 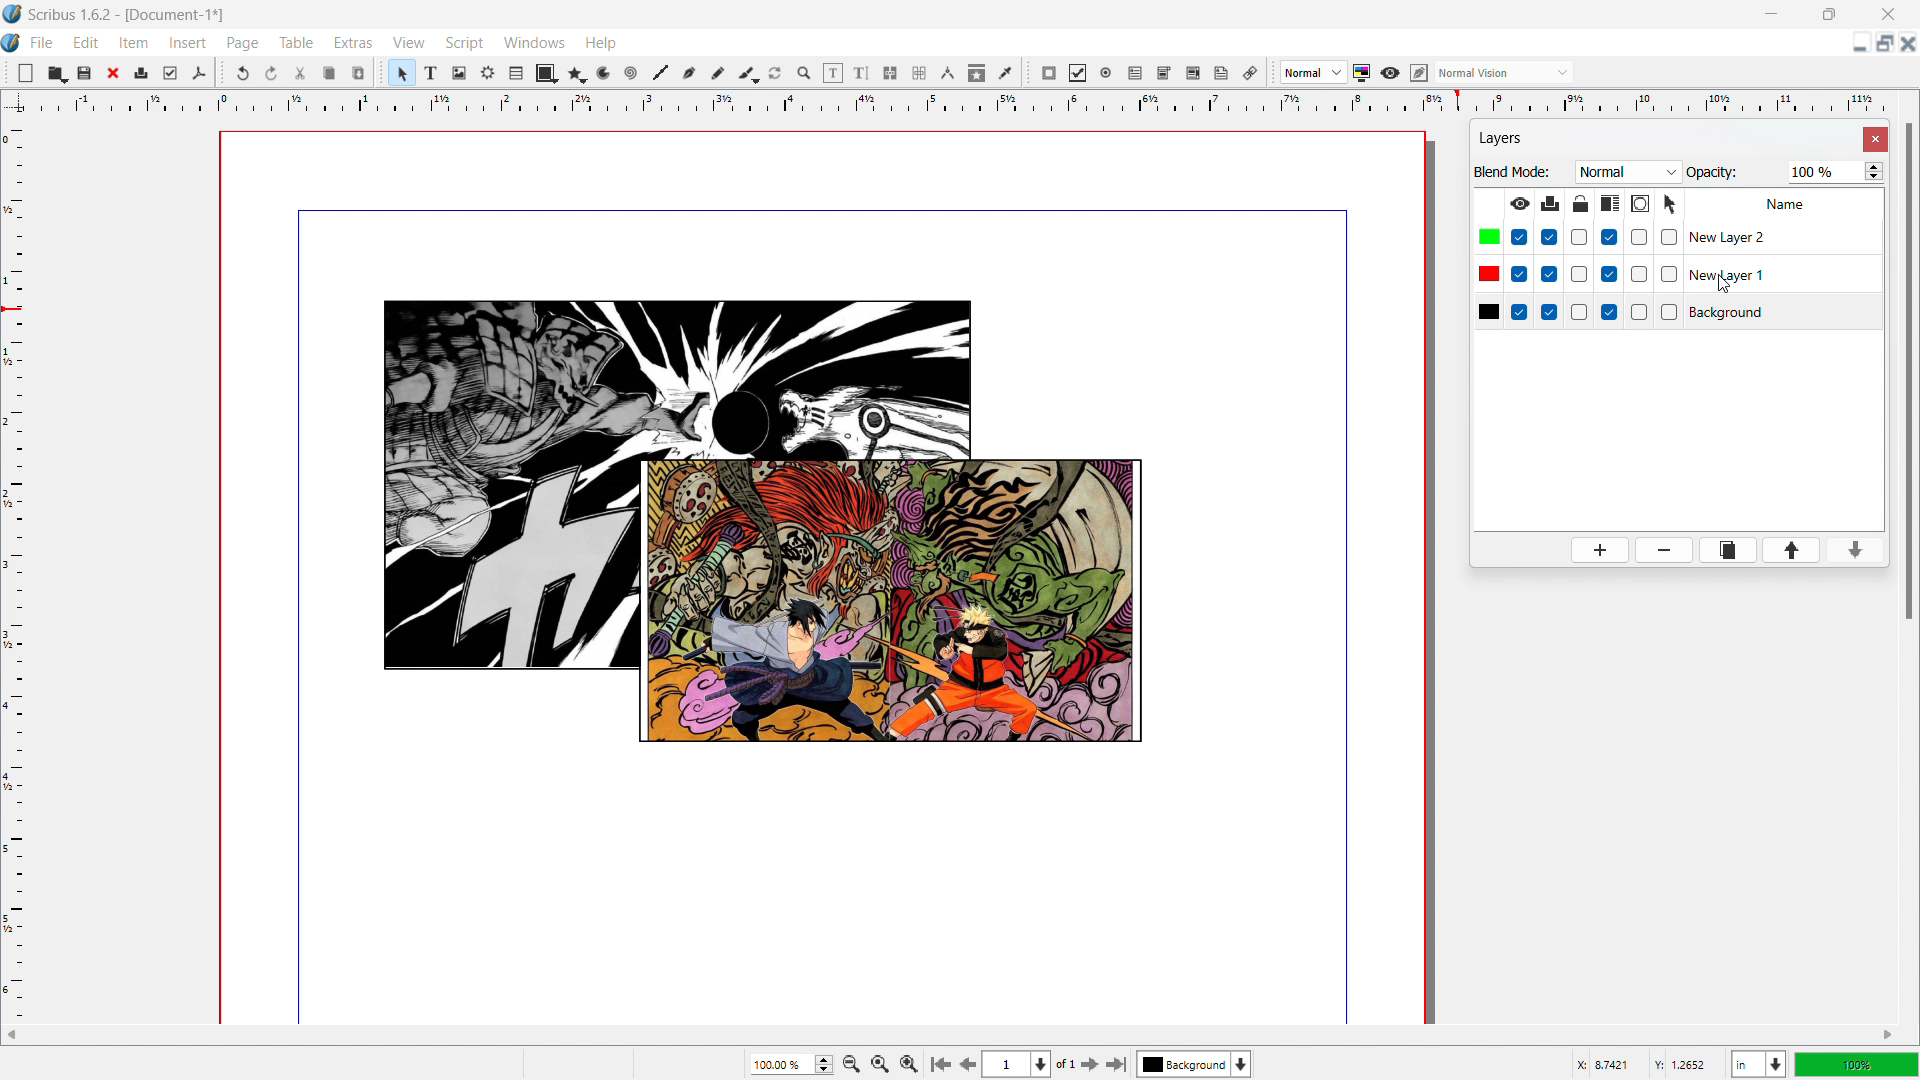 What do you see at coordinates (1826, 13) in the screenshot?
I see `maximize window` at bounding box center [1826, 13].